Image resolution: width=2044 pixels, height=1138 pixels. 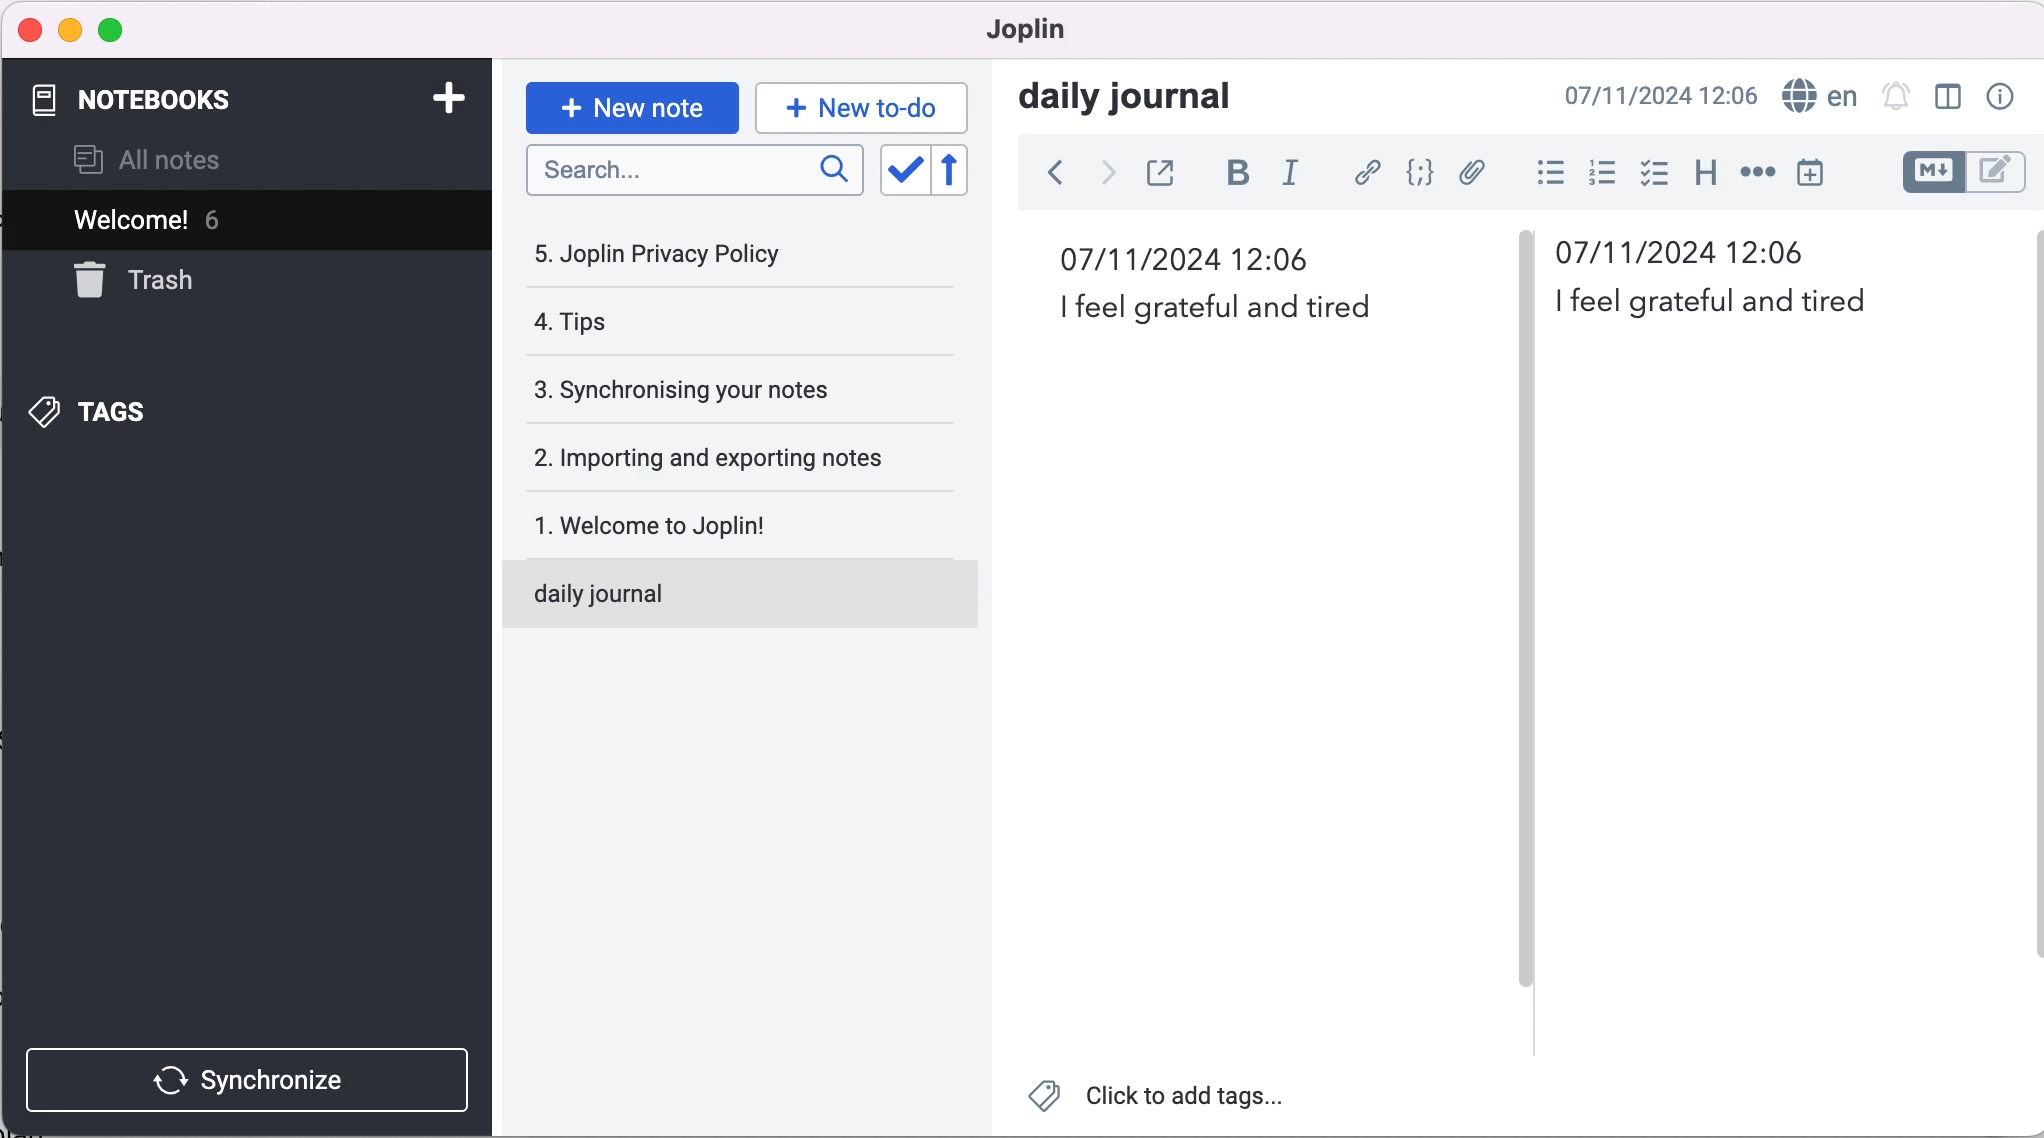 What do you see at coordinates (27, 31) in the screenshot?
I see `close` at bounding box center [27, 31].